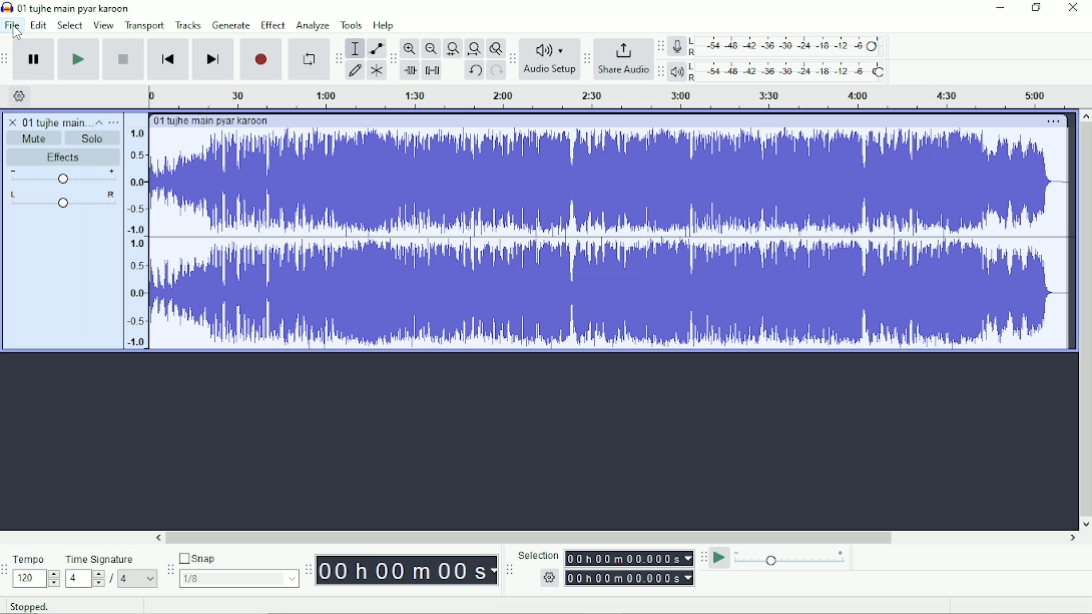 The width and height of the screenshot is (1092, 614). Describe the element at coordinates (351, 24) in the screenshot. I see `Tools` at that location.